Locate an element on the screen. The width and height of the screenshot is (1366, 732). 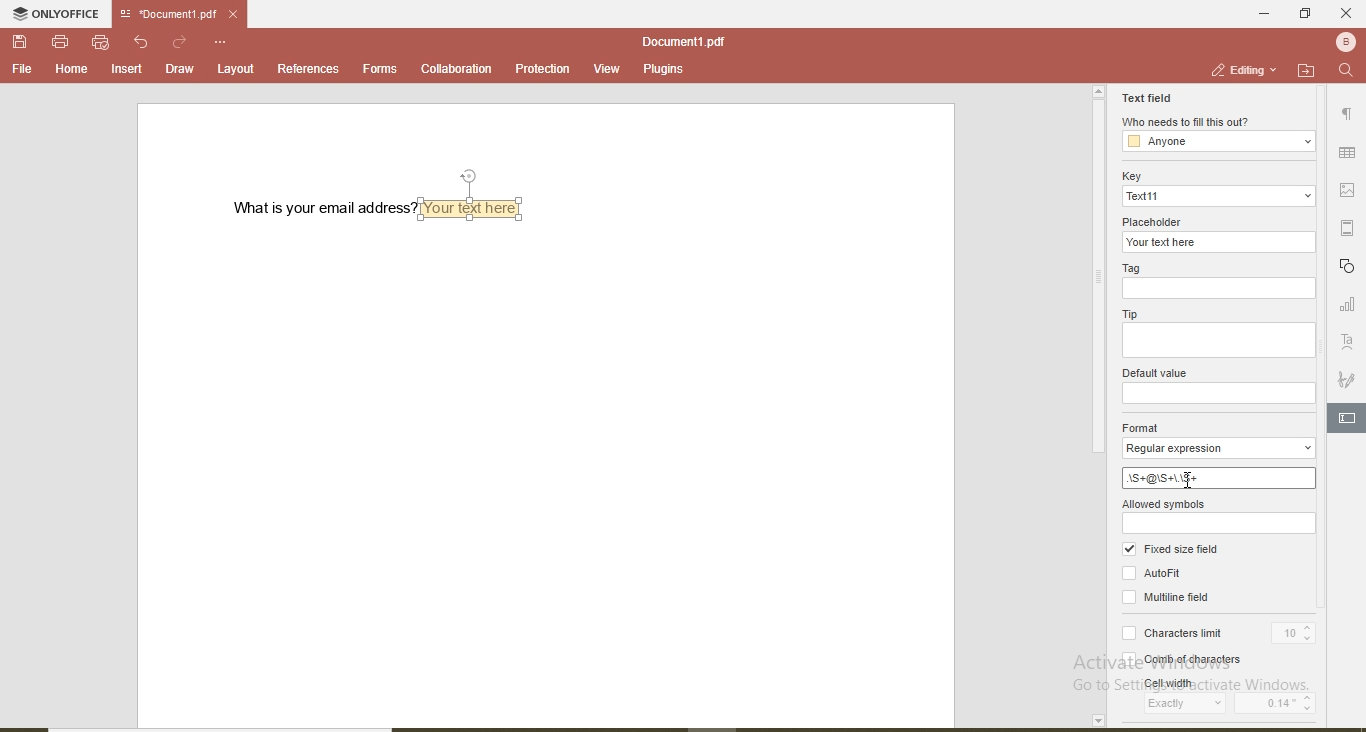
your text here is located at coordinates (1220, 242).